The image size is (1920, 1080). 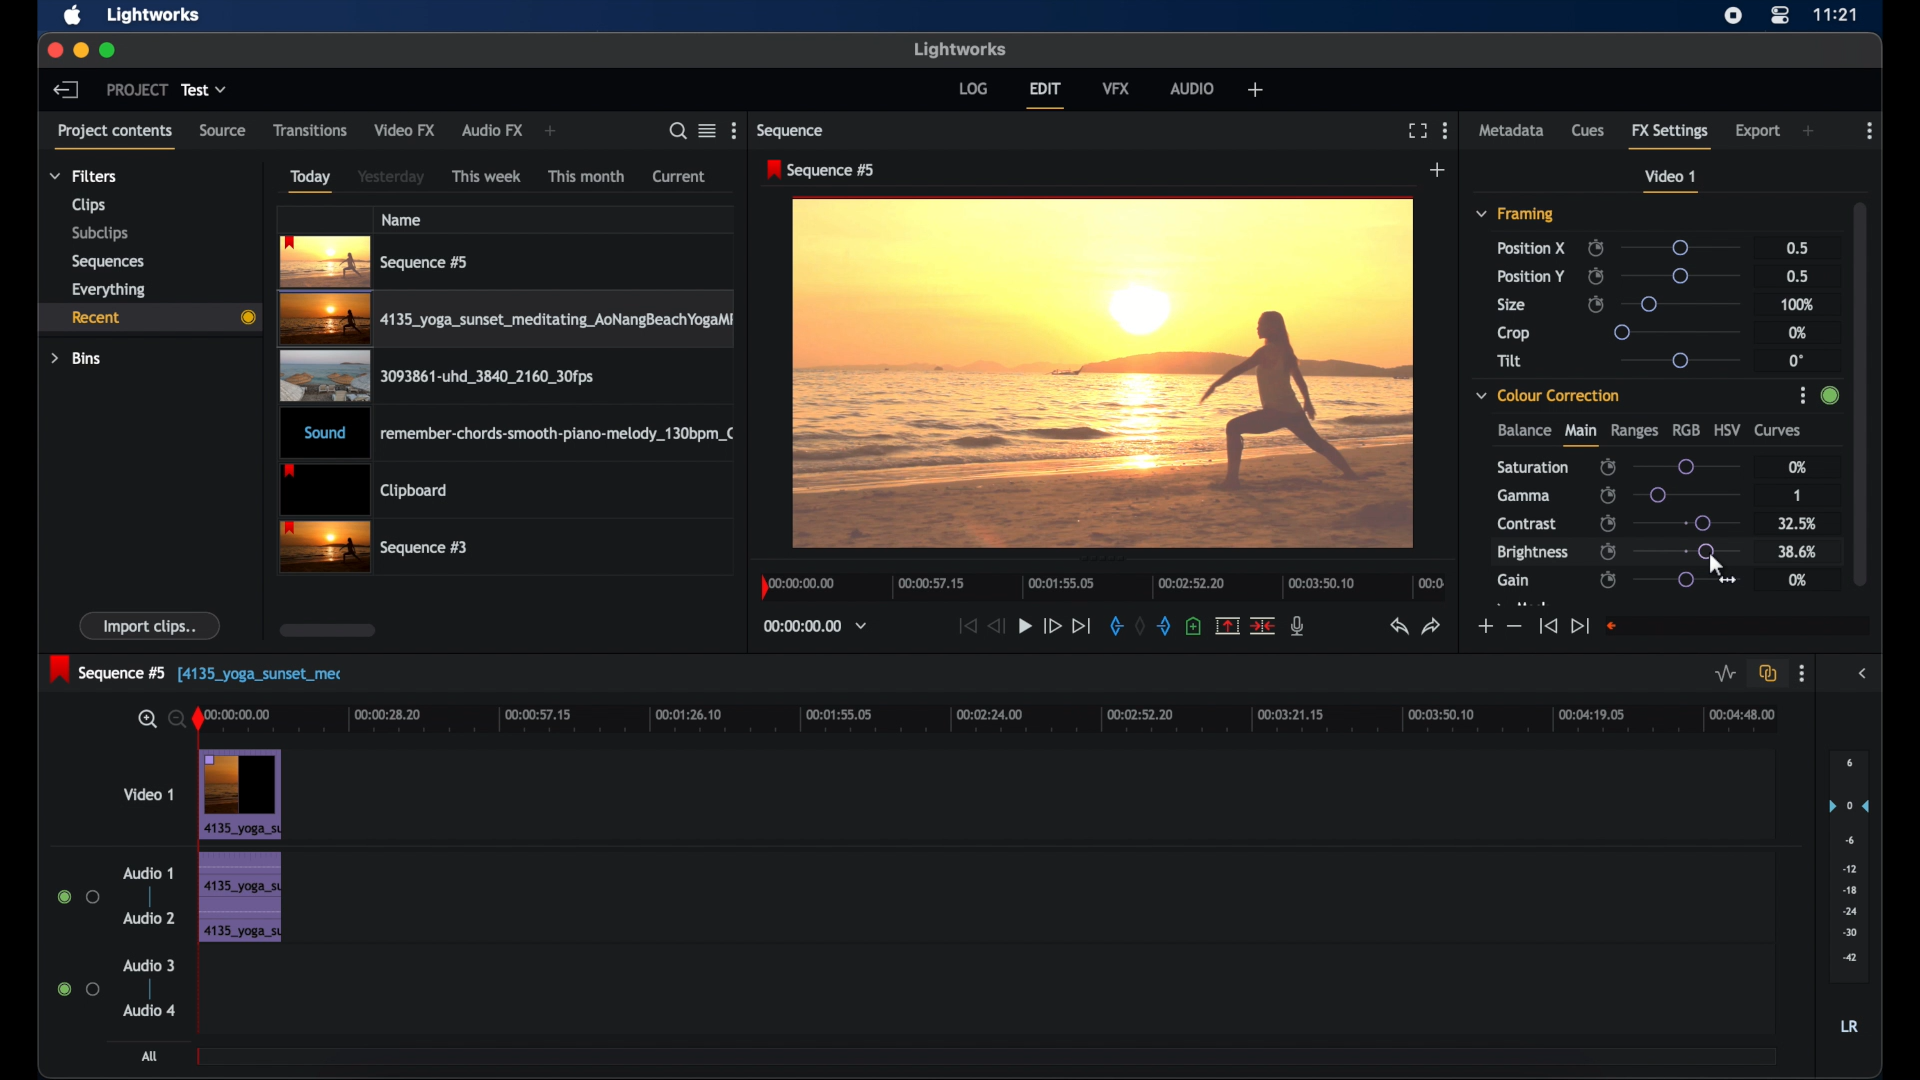 I want to click on clipboard, so click(x=364, y=491).